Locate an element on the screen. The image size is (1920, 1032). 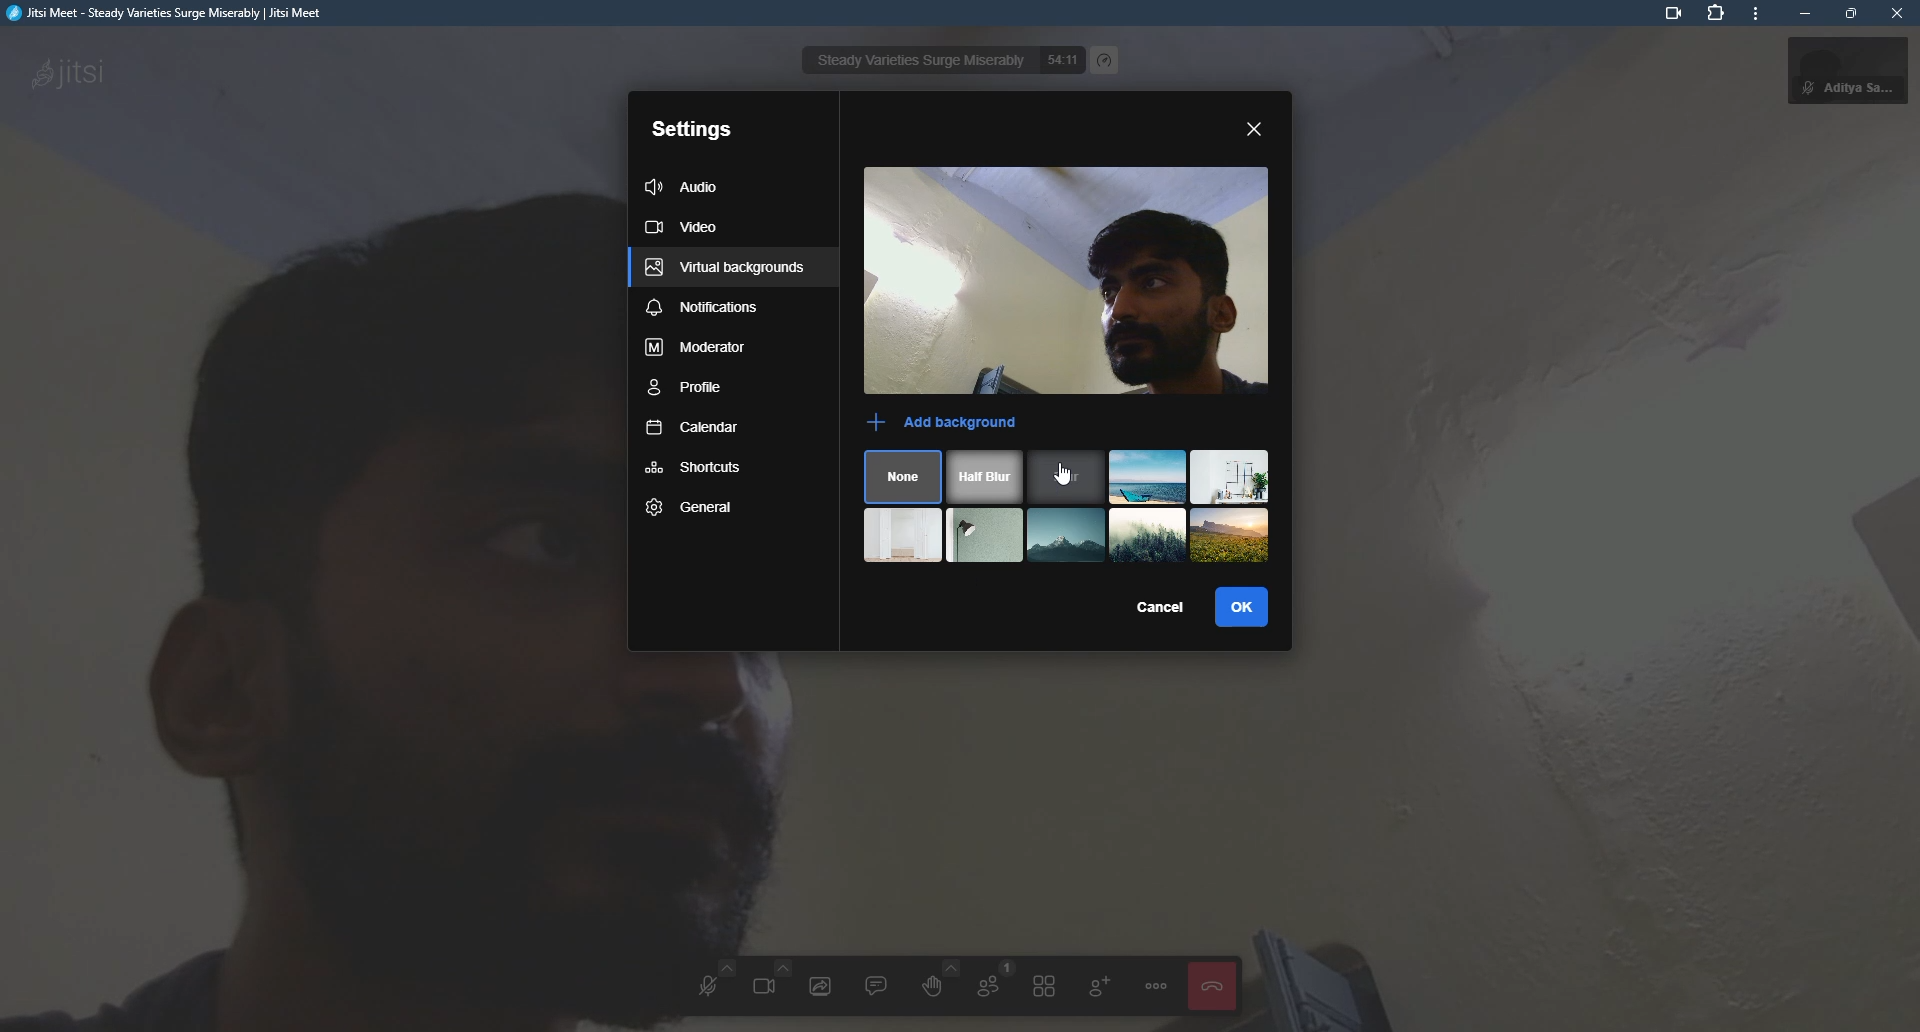
scenery is located at coordinates (1230, 535).